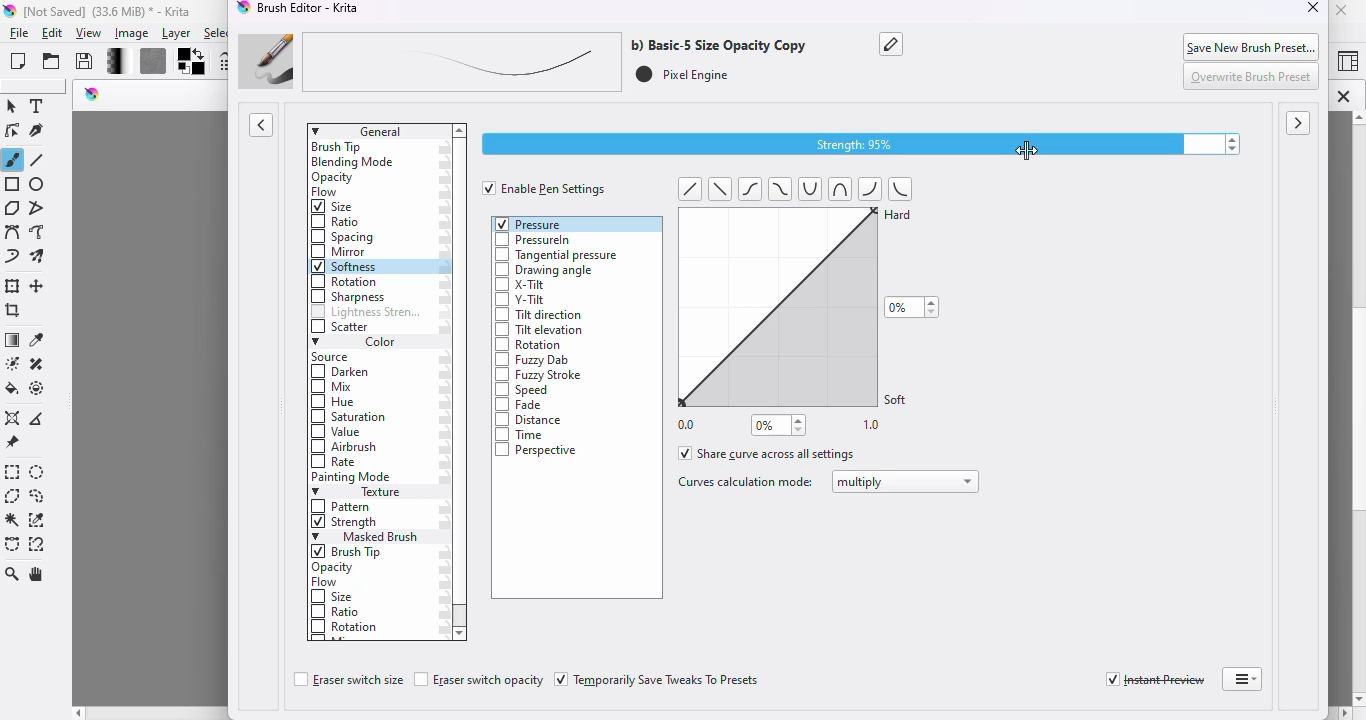  Describe the element at coordinates (37, 496) in the screenshot. I see `freehand selection tool` at that location.